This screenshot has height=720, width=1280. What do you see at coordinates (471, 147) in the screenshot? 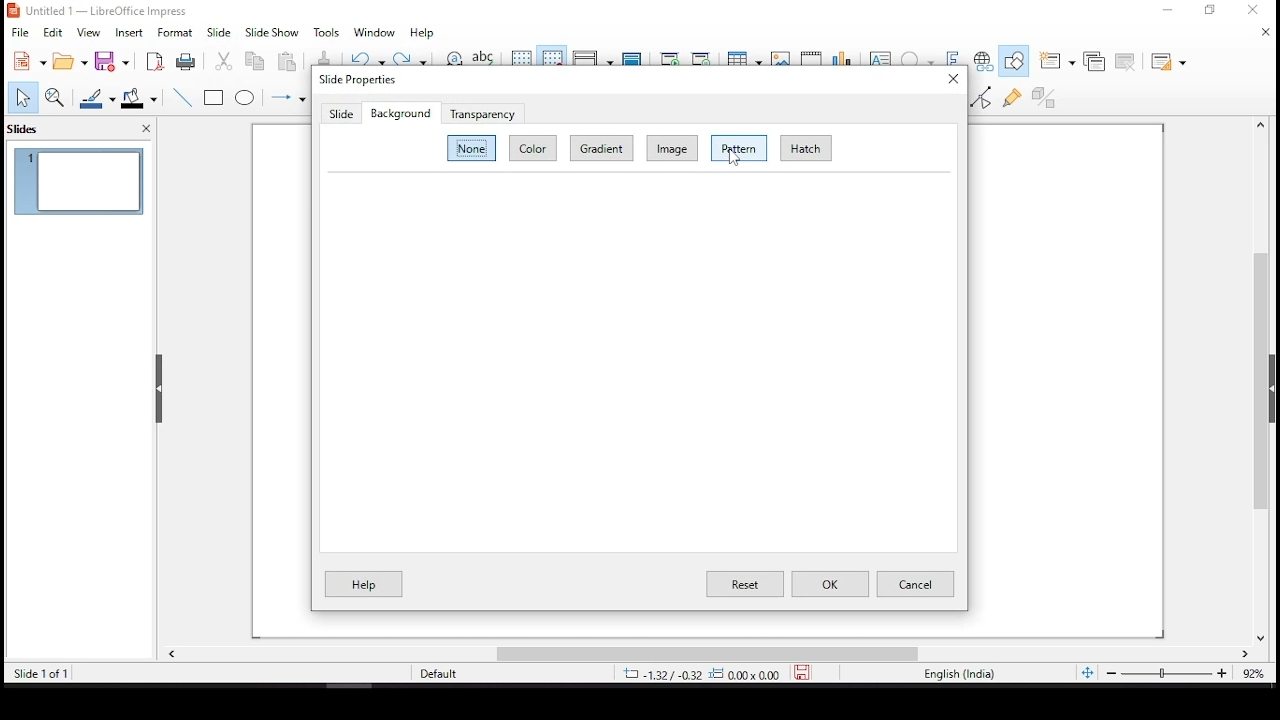
I see `none` at bounding box center [471, 147].